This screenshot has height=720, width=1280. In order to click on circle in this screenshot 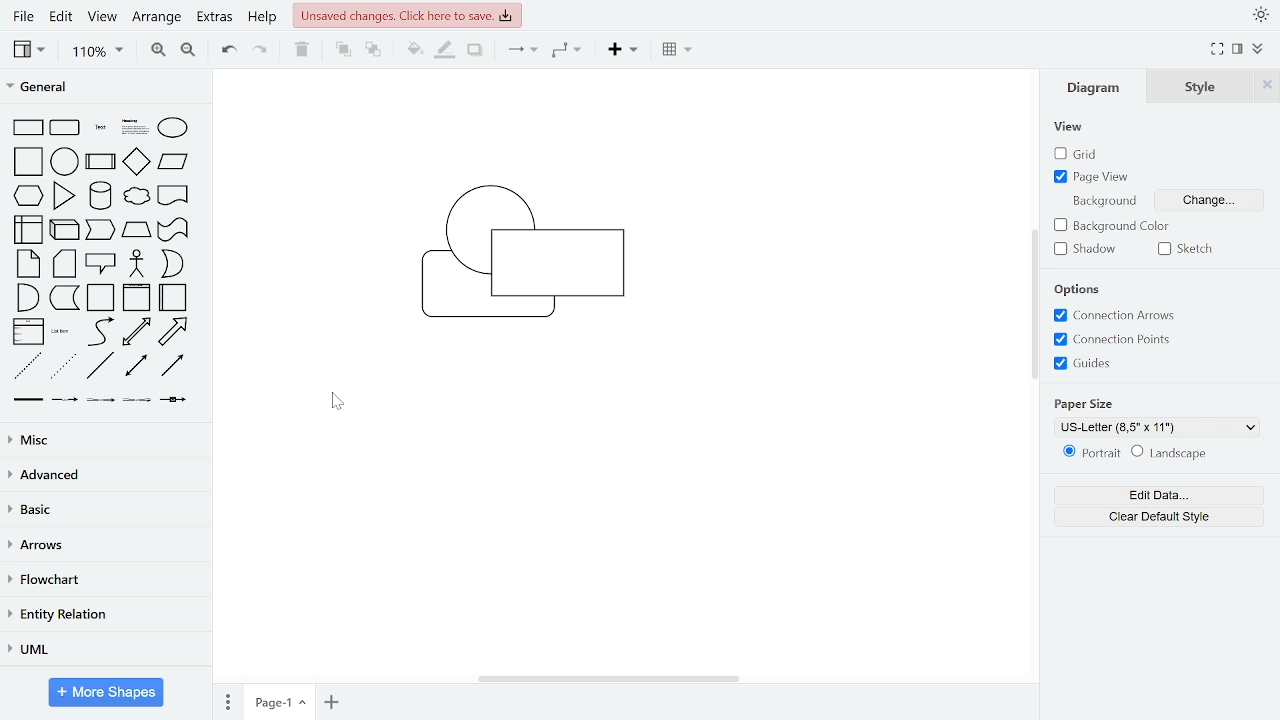, I will do `click(65, 163)`.